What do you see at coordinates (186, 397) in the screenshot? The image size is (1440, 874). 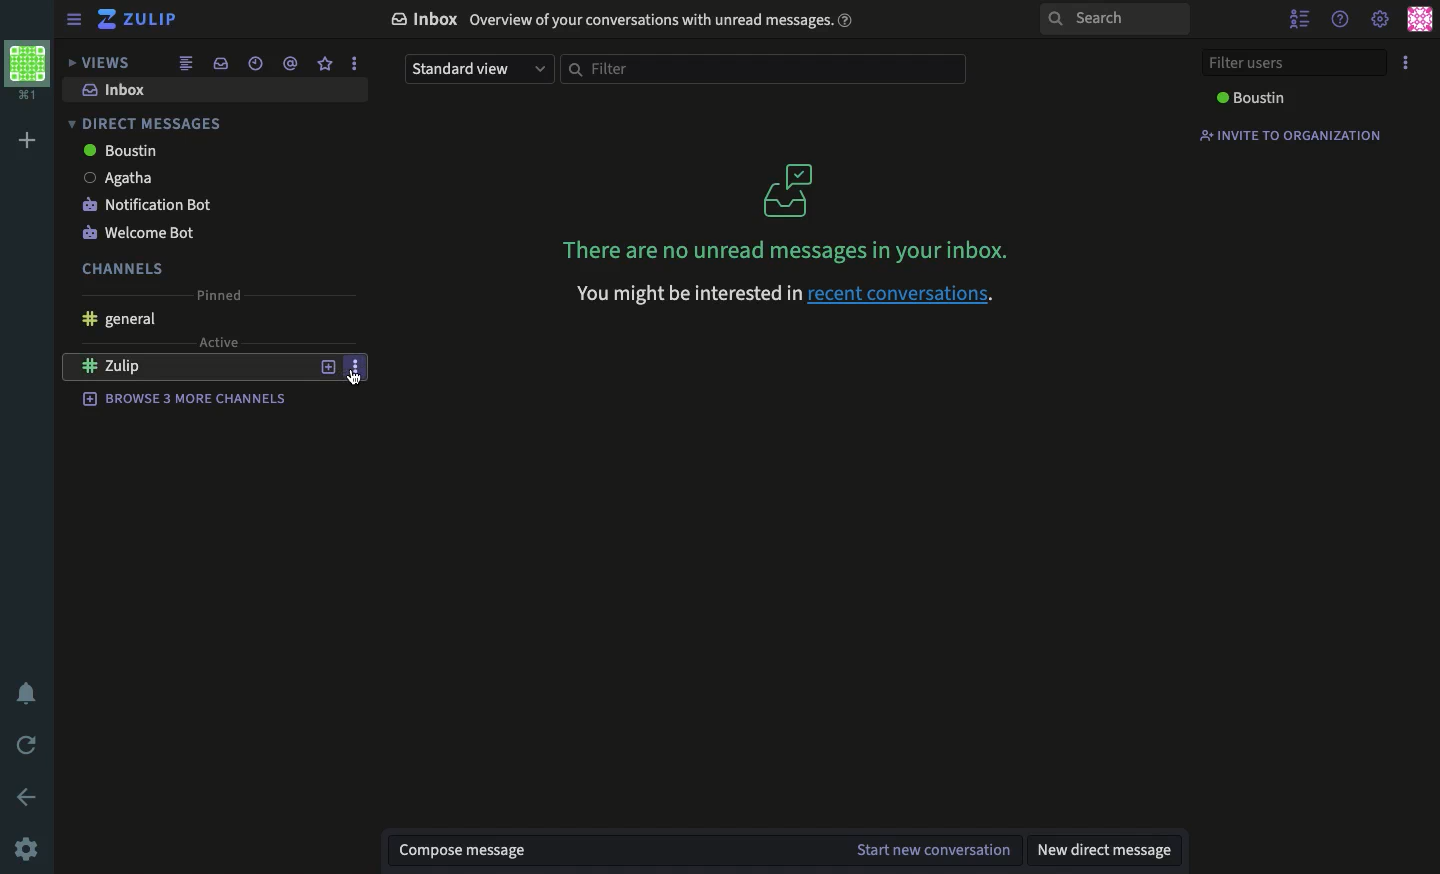 I see `browse 3 more channels` at bounding box center [186, 397].